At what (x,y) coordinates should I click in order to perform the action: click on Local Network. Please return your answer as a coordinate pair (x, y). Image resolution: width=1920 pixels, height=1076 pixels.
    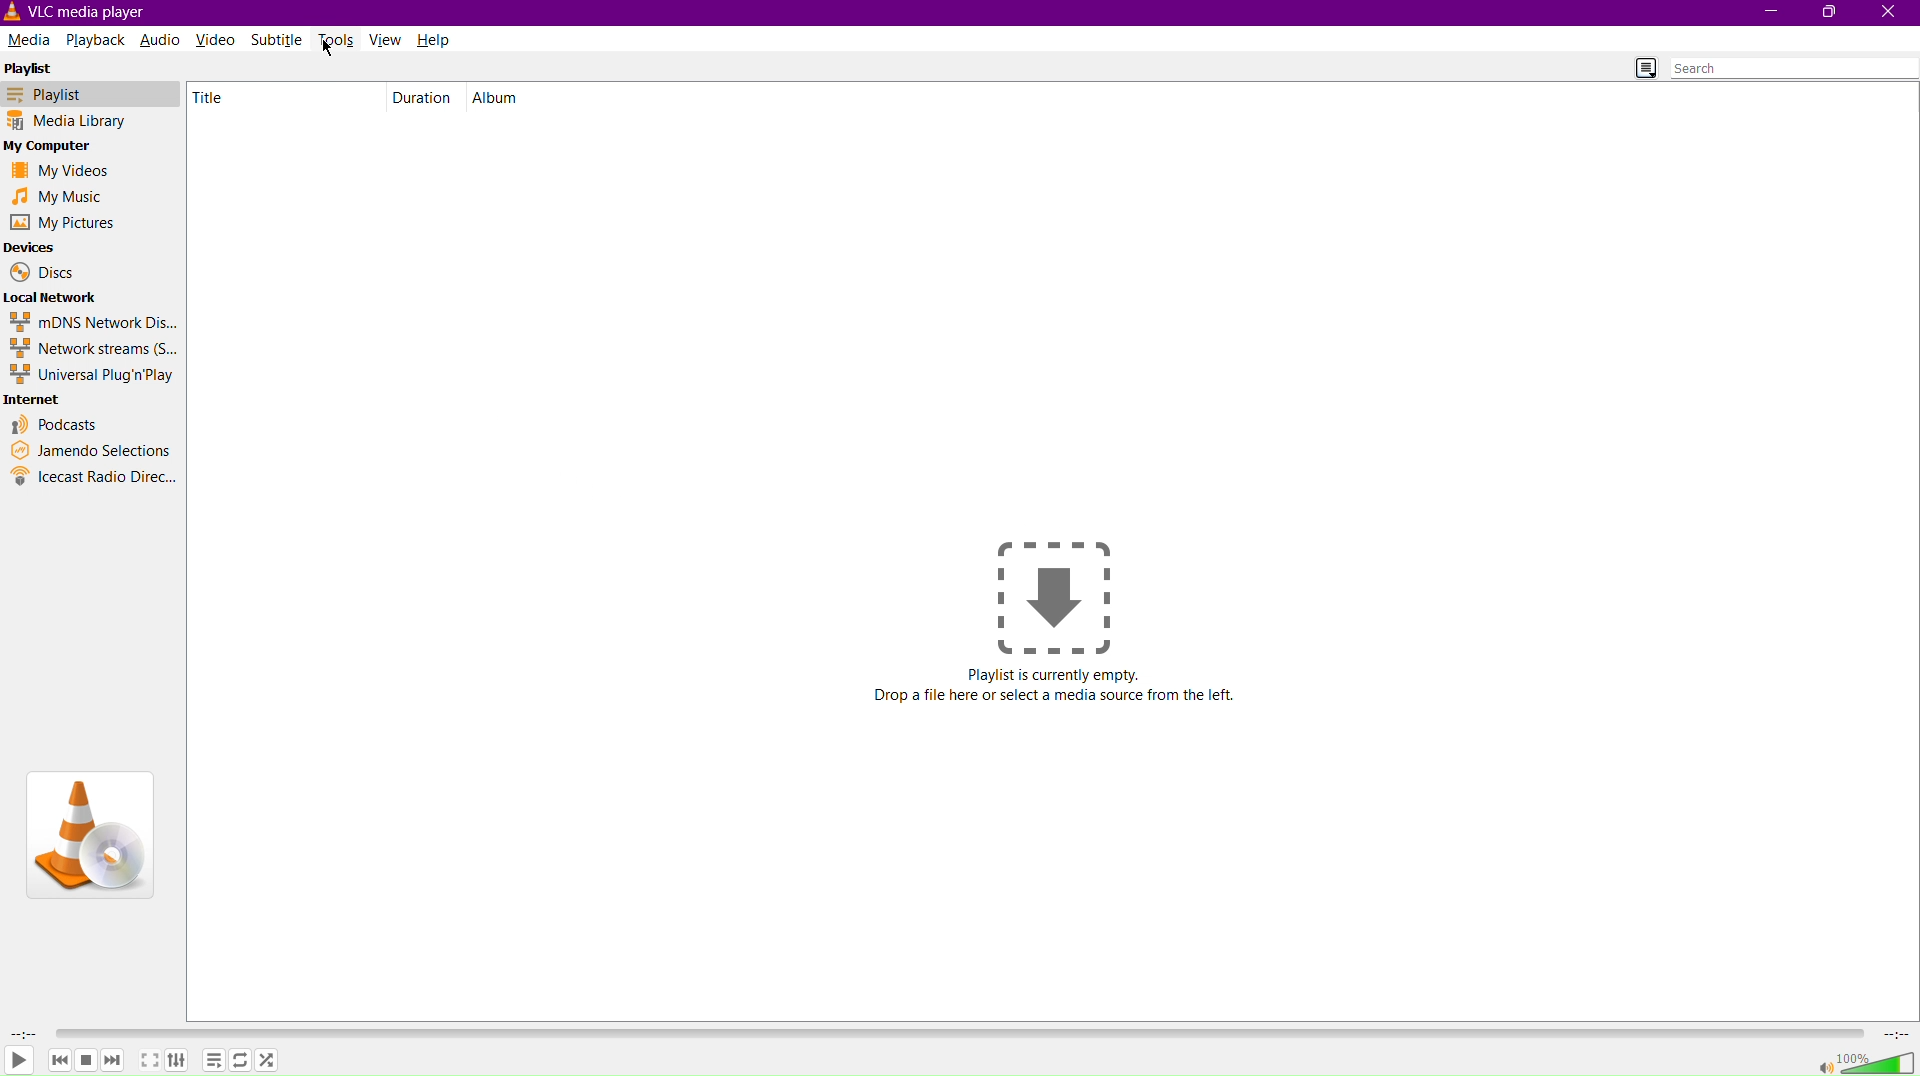
    Looking at the image, I should click on (53, 297).